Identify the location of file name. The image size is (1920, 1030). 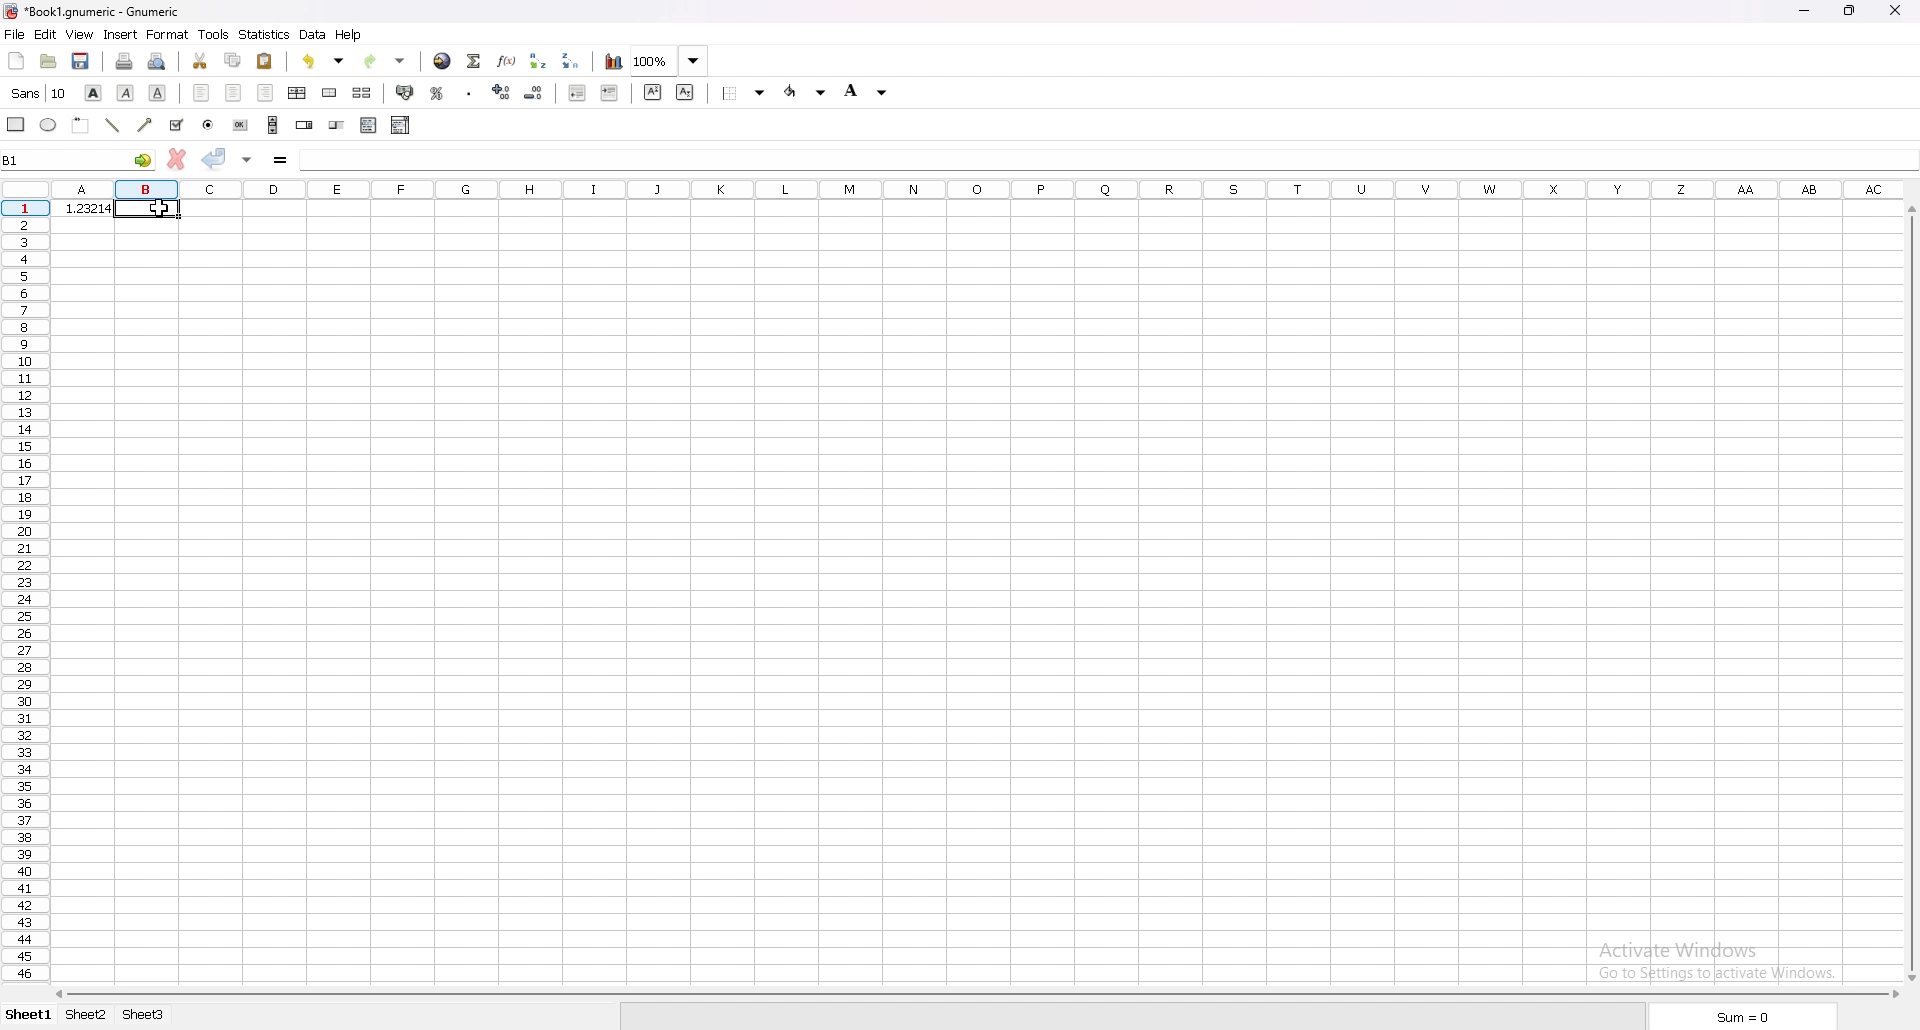
(88, 12).